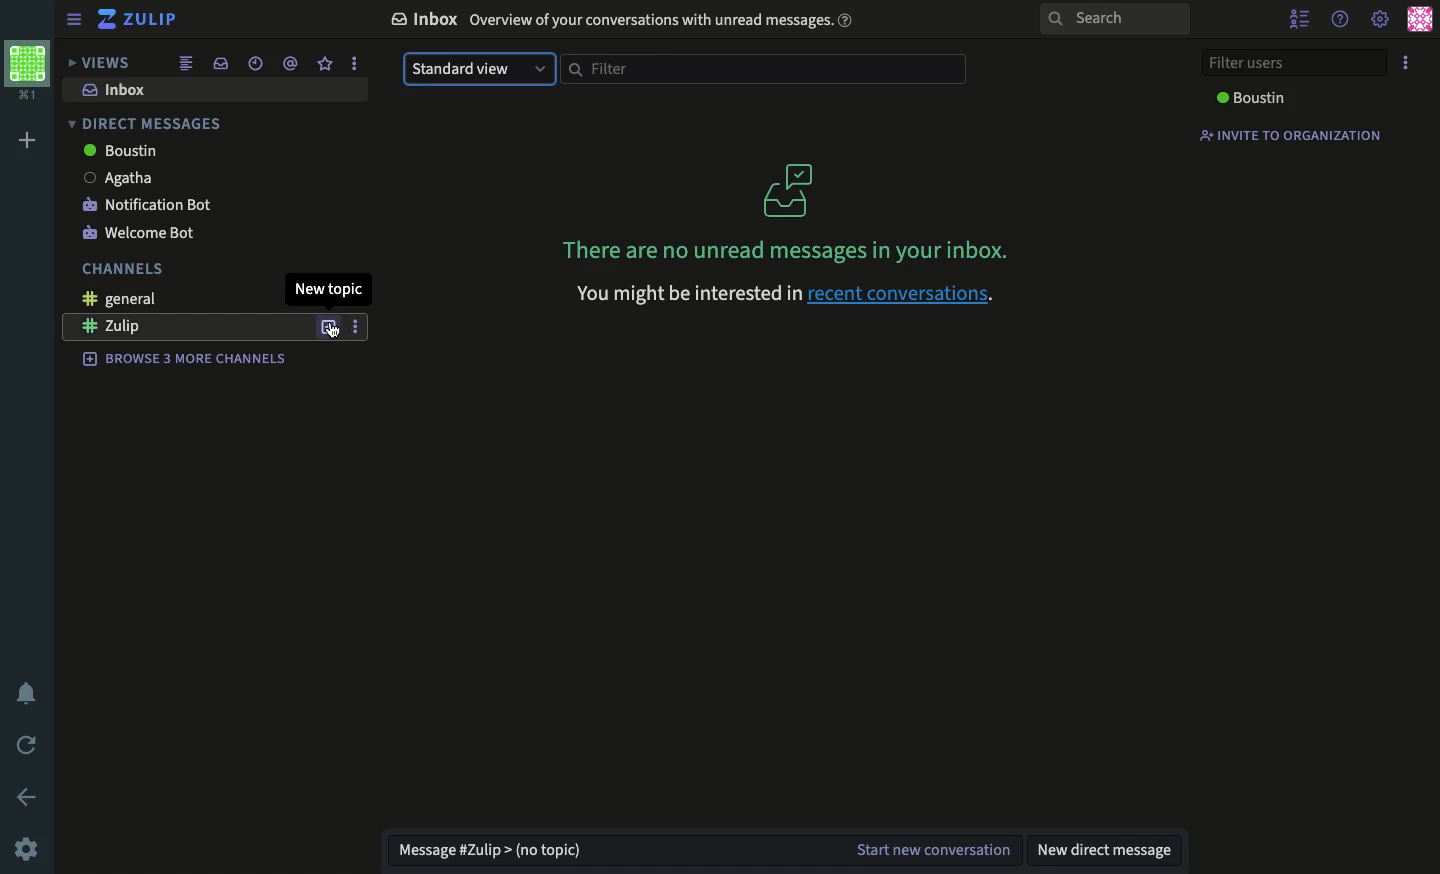 The width and height of the screenshot is (1440, 874). I want to click on Boustin, so click(117, 150).